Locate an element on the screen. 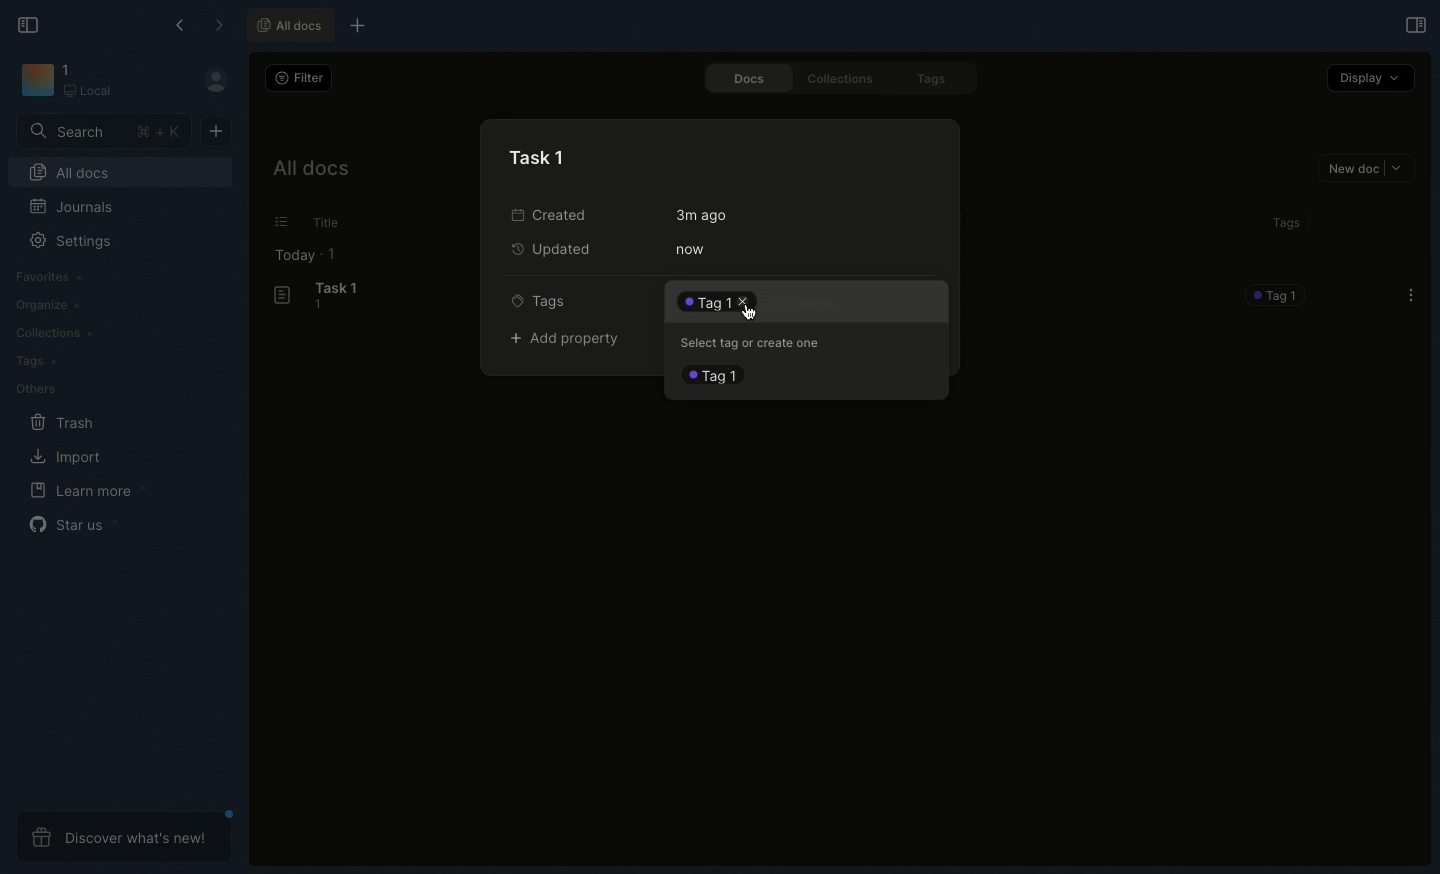 The image size is (1440, 874). Docs is located at coordinates (748, 78).